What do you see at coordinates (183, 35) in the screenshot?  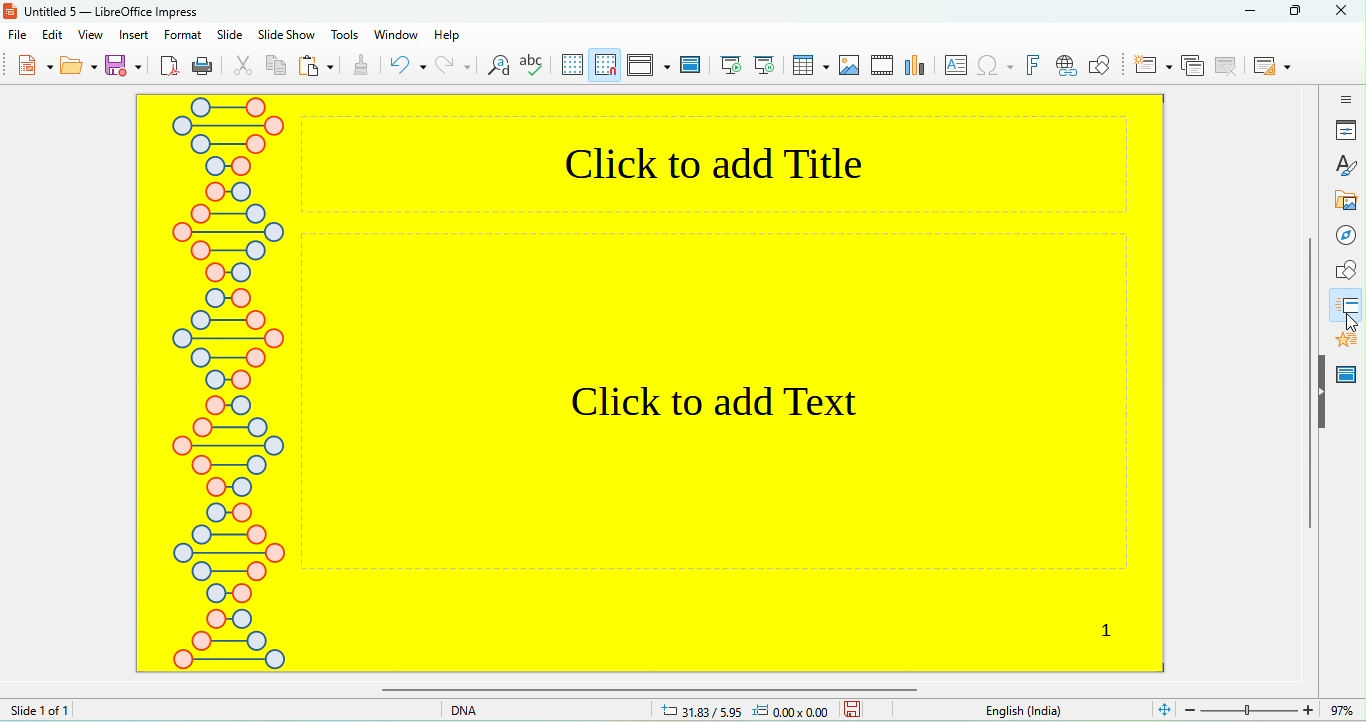 I see `format` at bounding box center [183, 35].